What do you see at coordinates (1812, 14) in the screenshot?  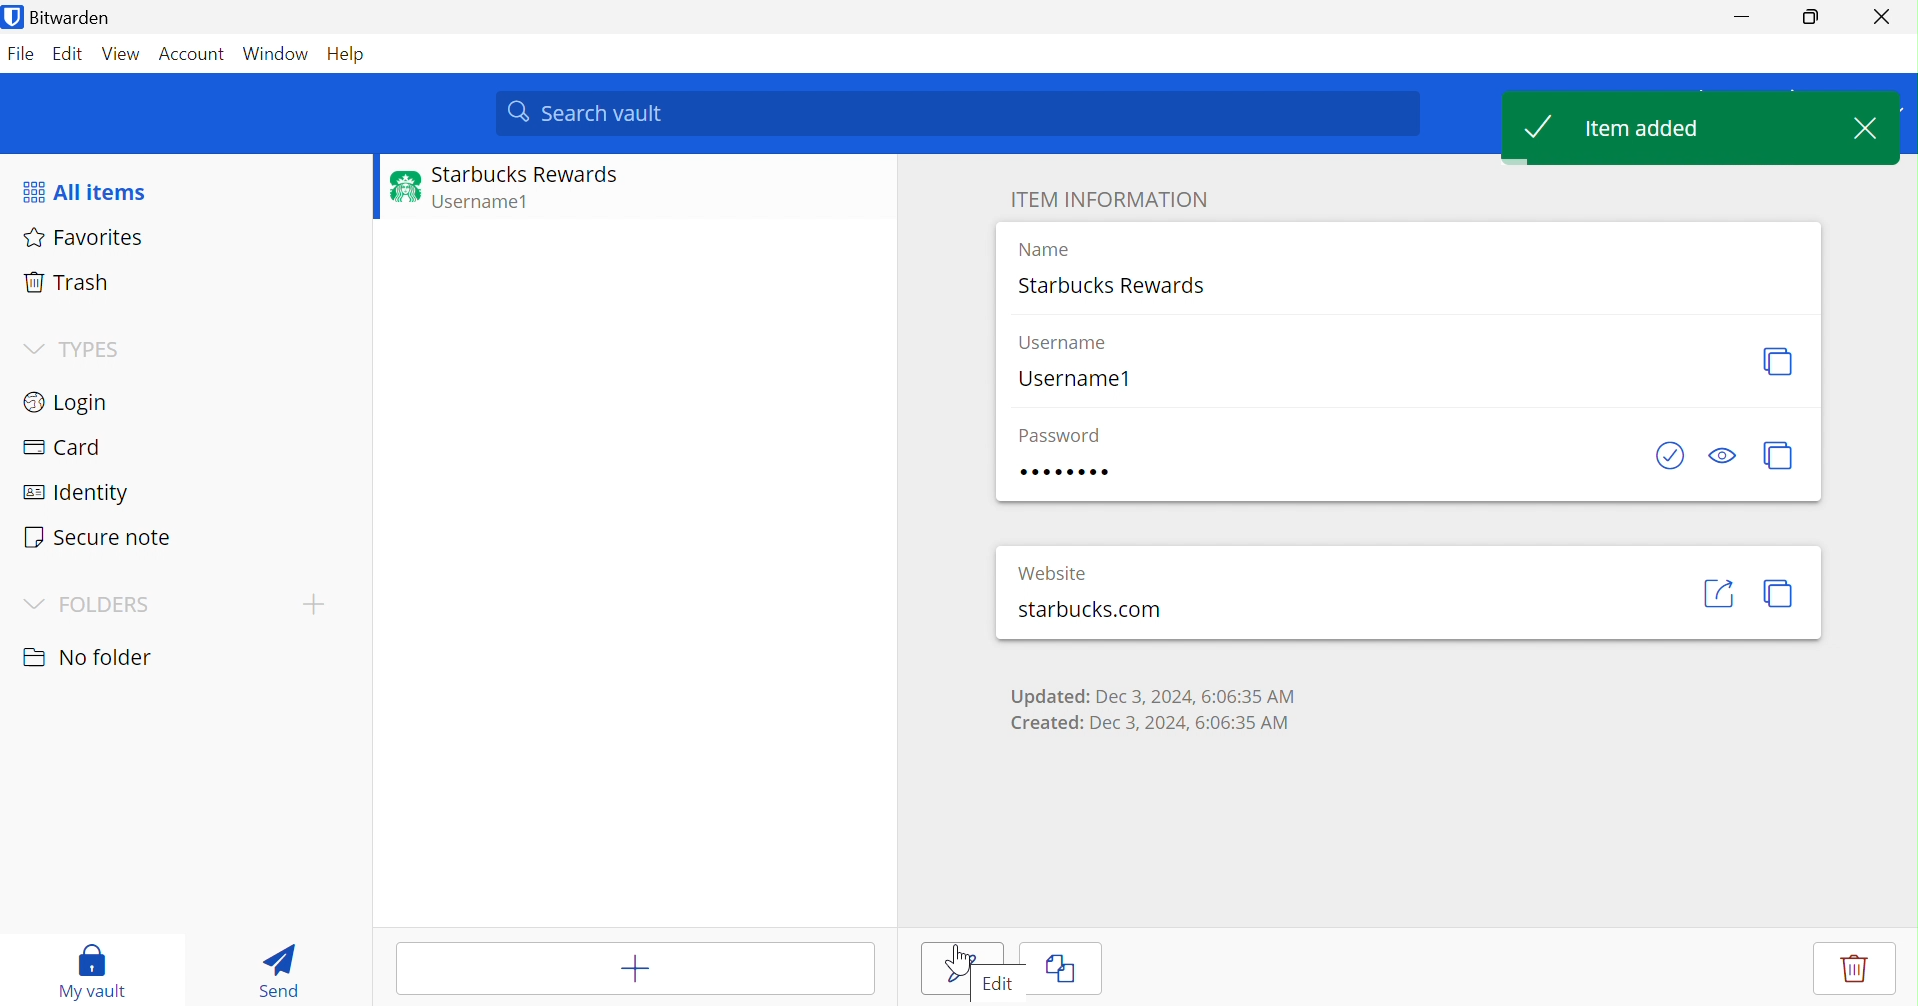 I see `Restore Down` at bounding box center [1812, 14].